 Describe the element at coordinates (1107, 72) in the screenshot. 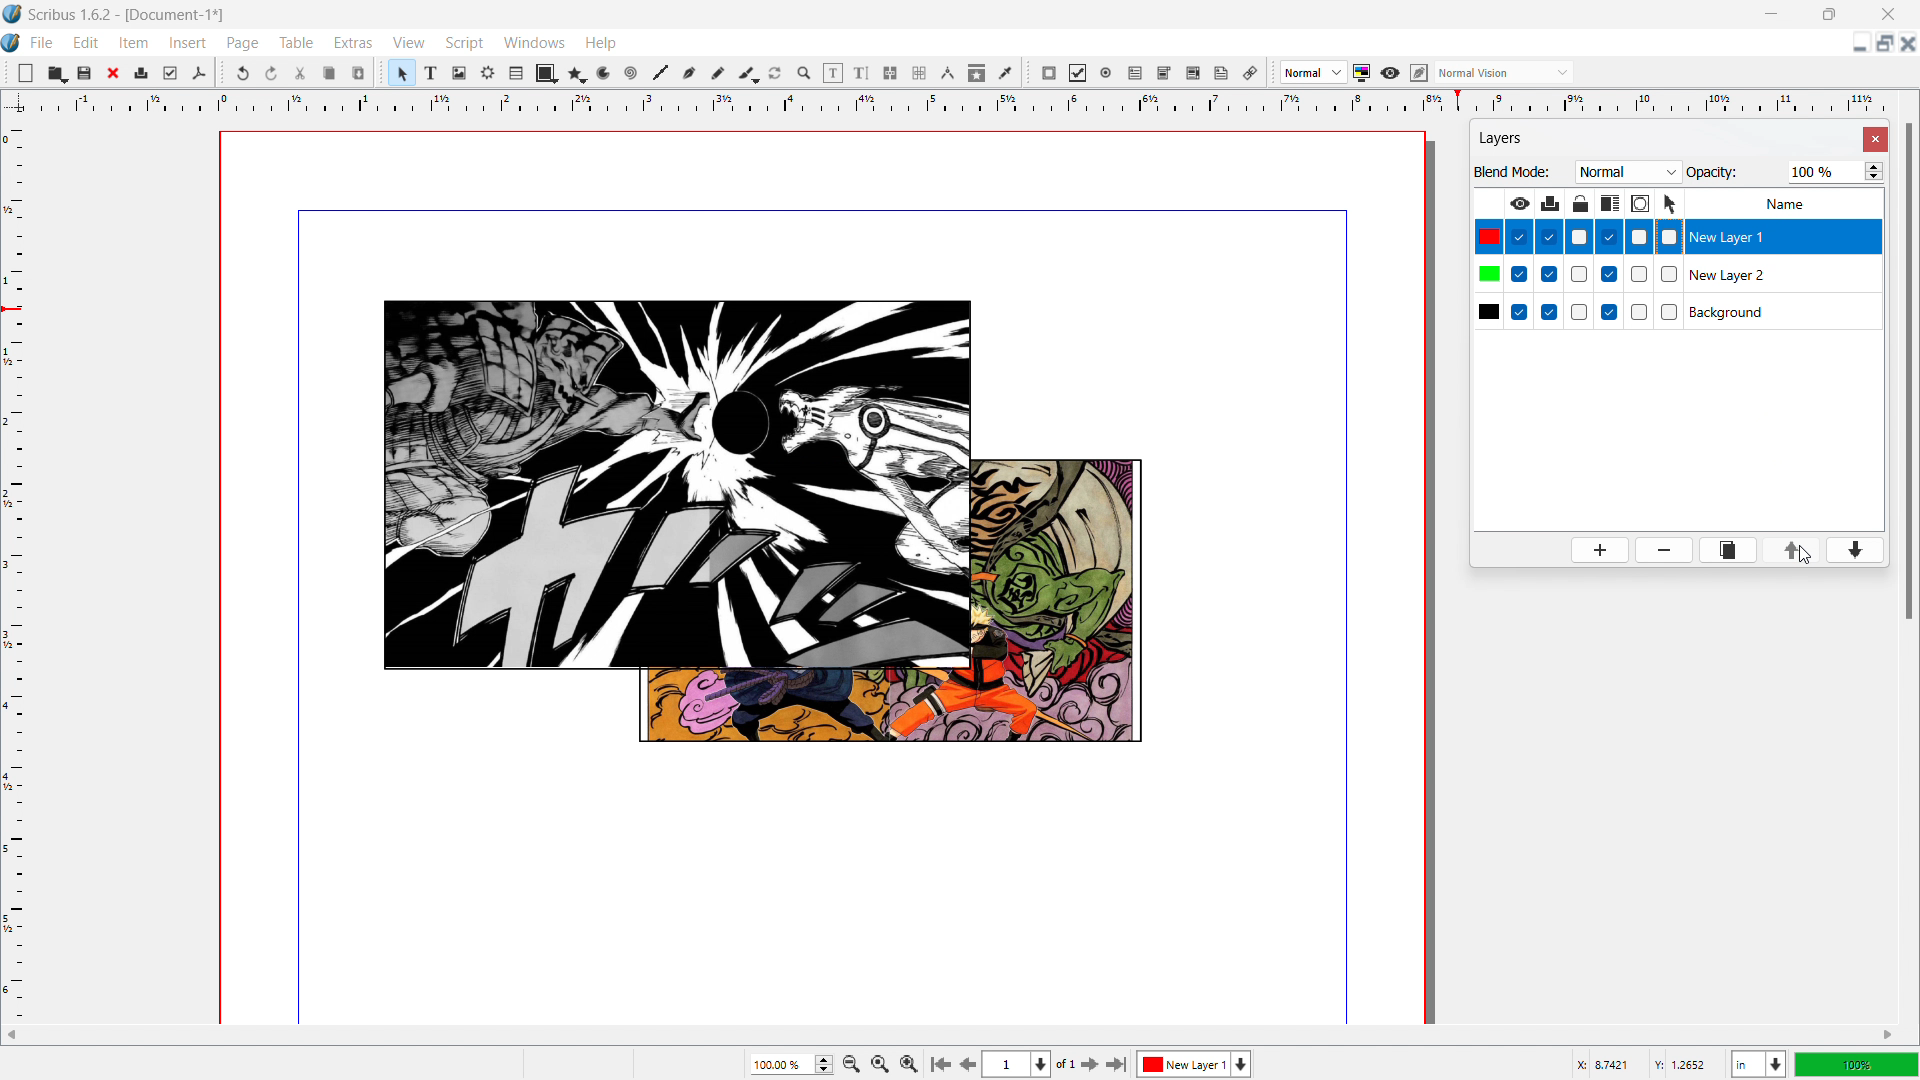

I see `pdf radio button` at that location.